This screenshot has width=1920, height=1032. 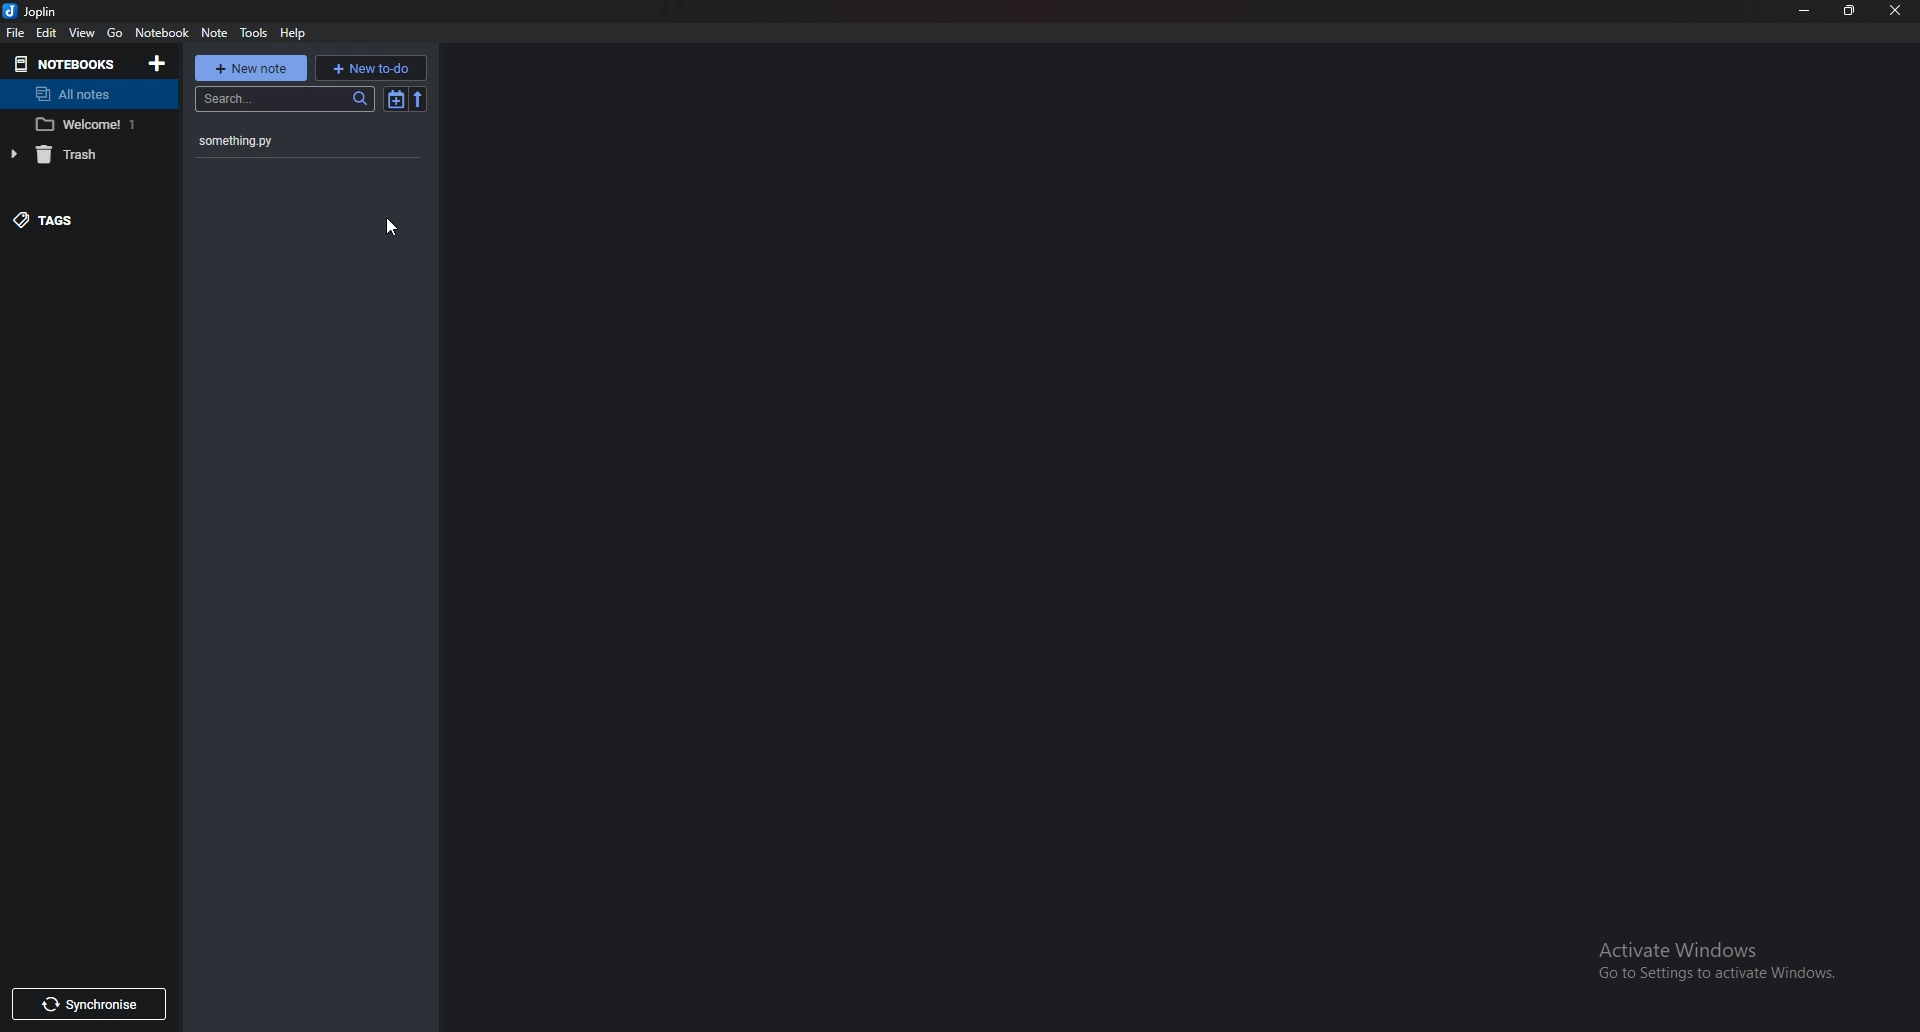 I want to click on Note, so click(x=217, y=33).